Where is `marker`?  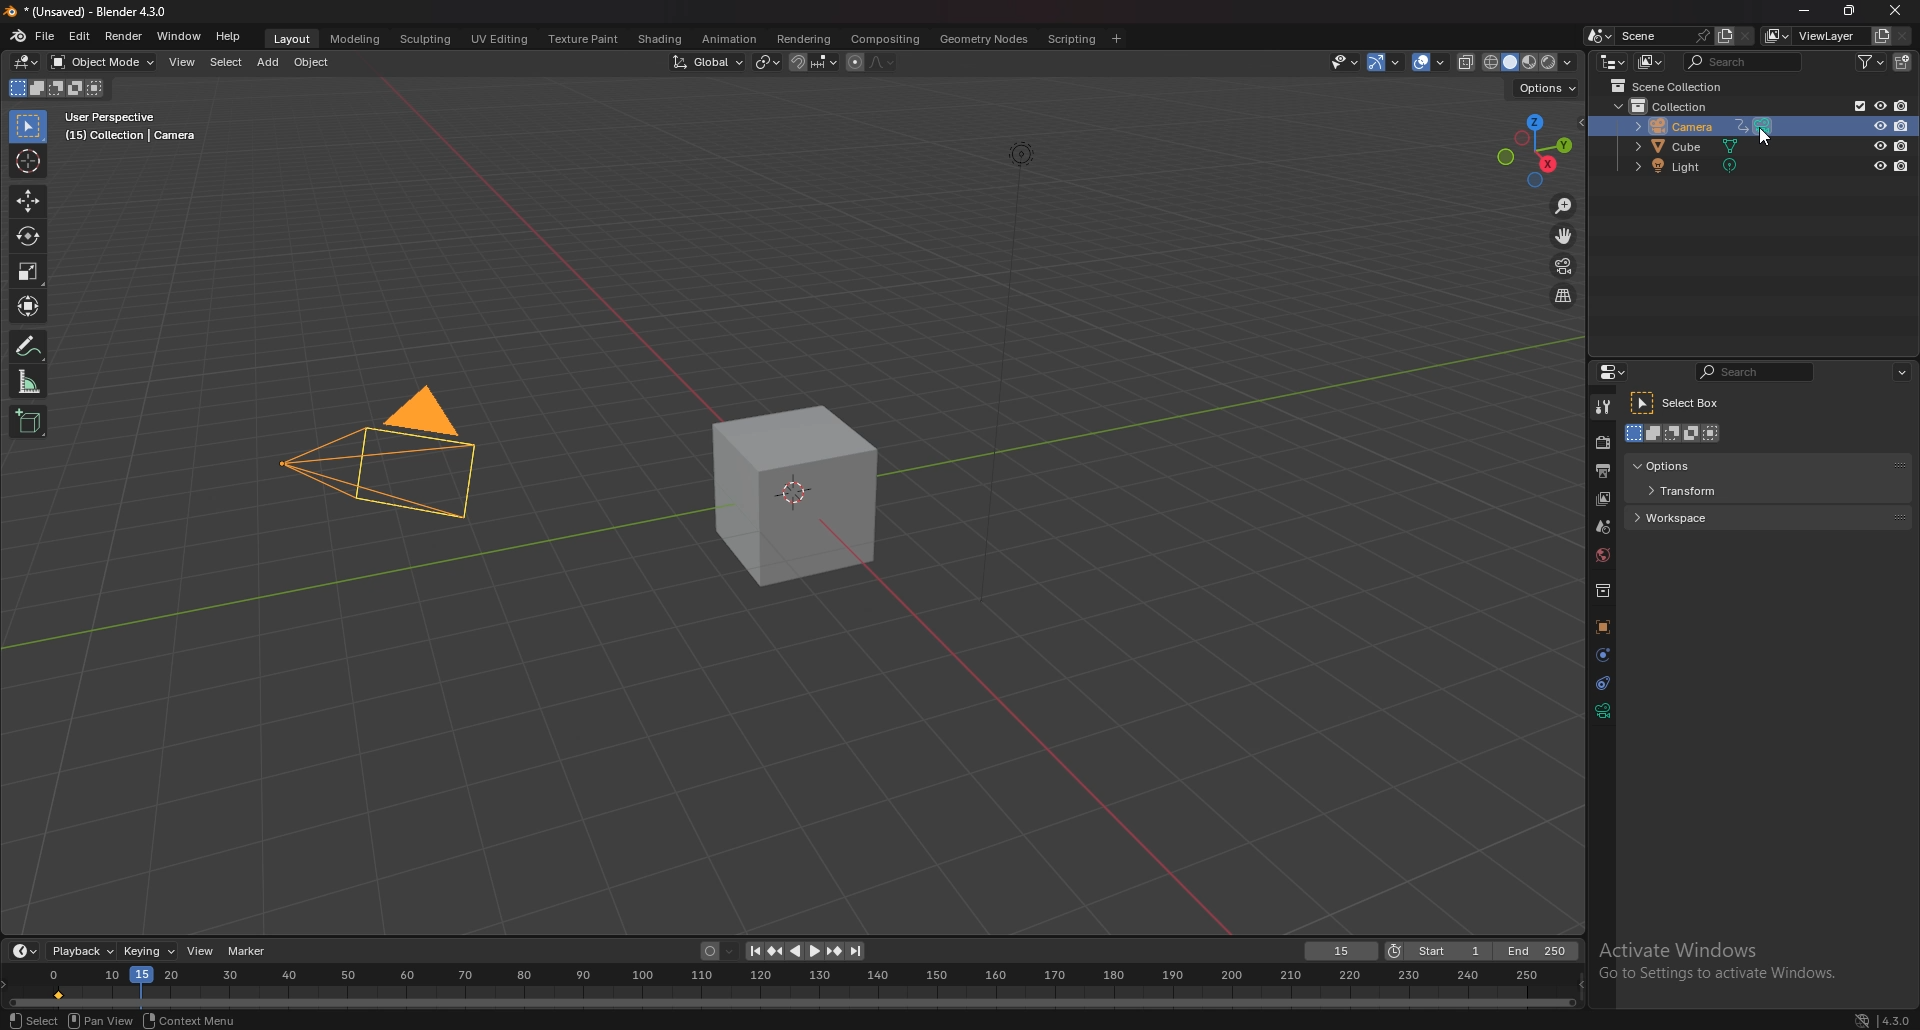 marker is located at coordinates (249, 951).